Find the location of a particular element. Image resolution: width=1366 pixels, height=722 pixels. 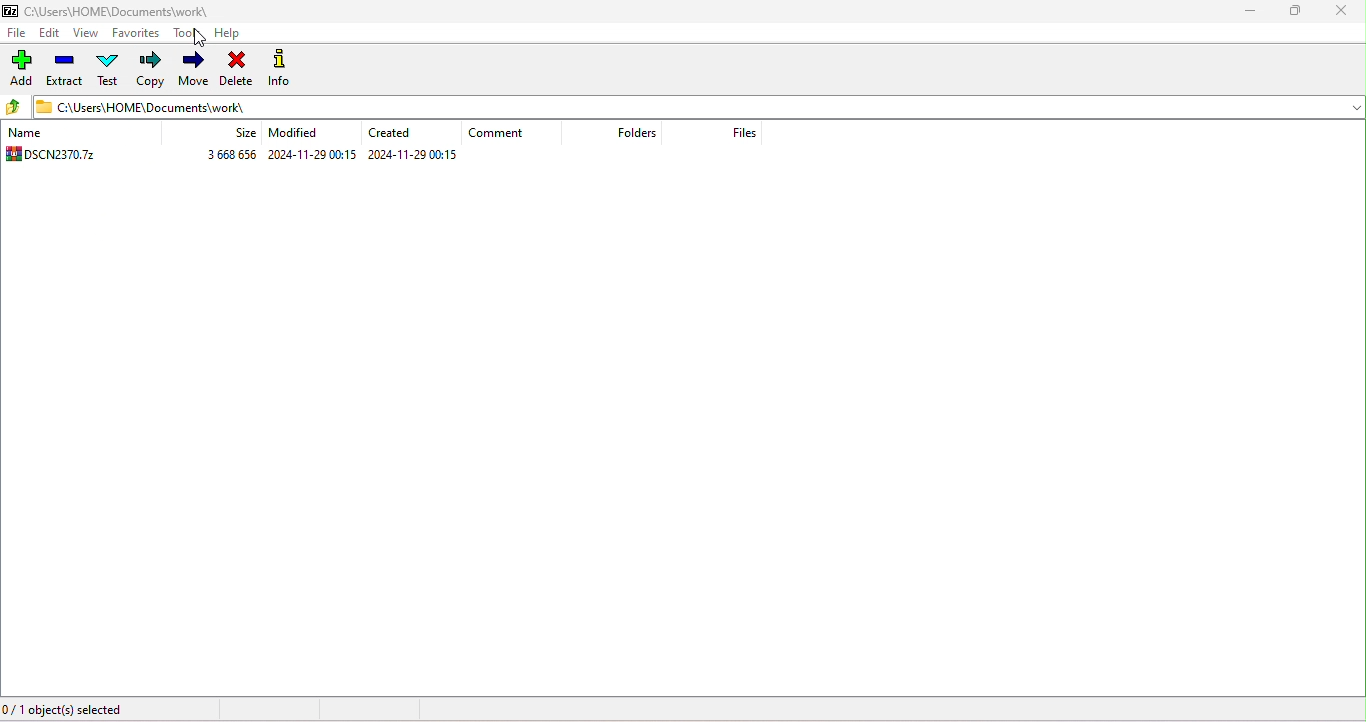

cursor is located at coordinates (202, 40).